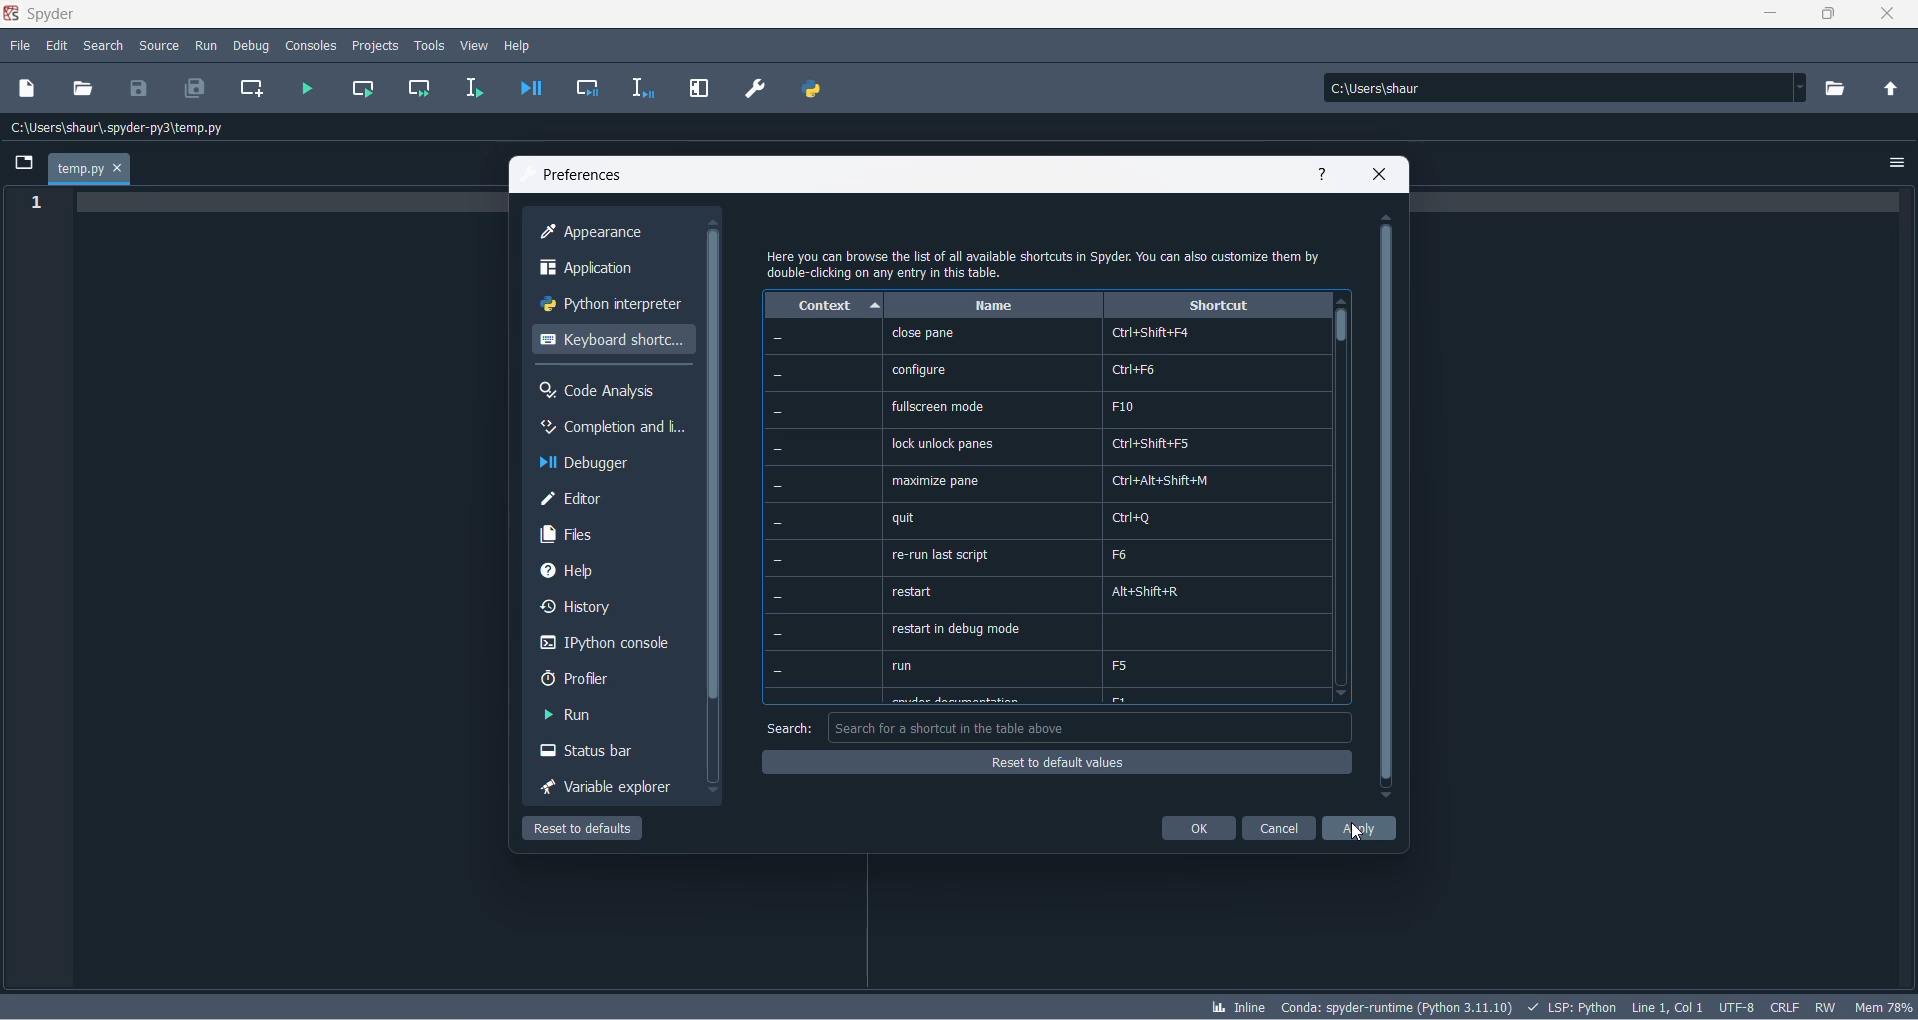 The image size is (1918, 1020). I want to click on arl+Q, so click(1136, 518).